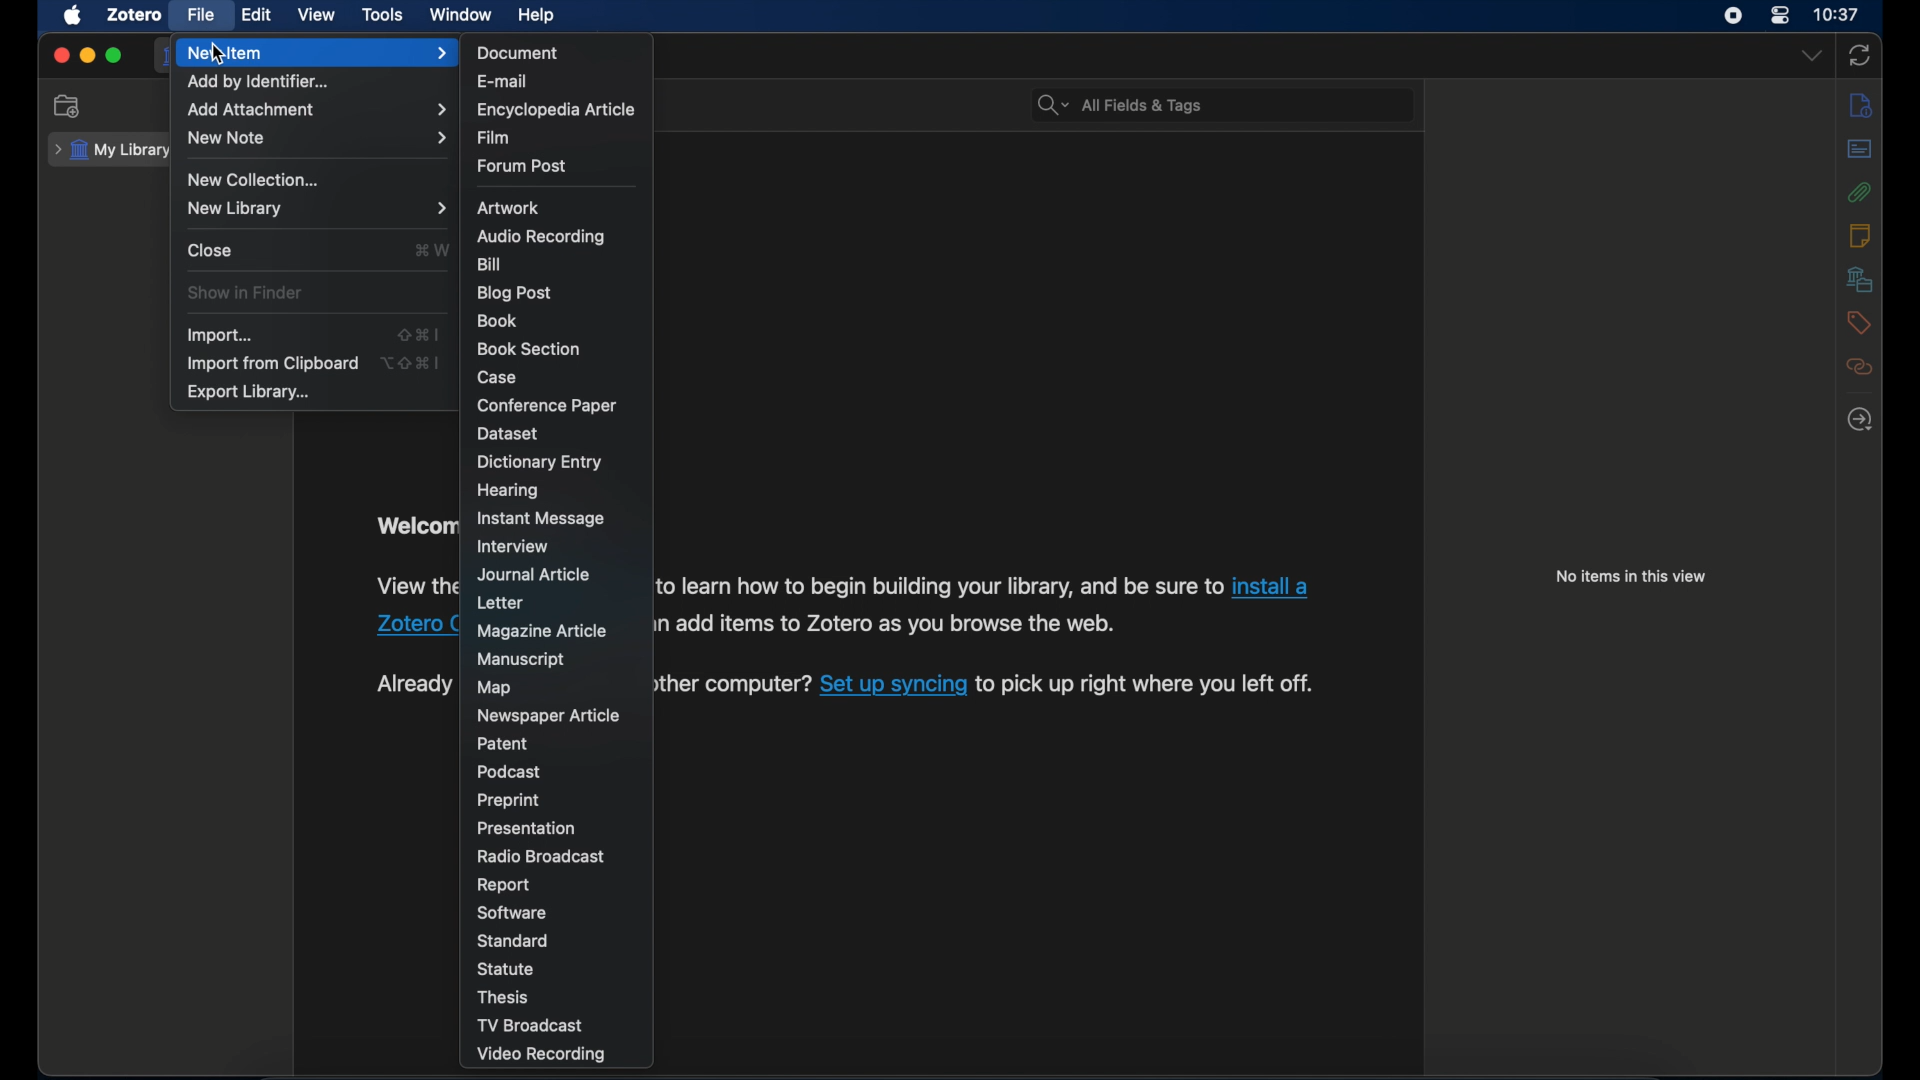 This screenshot has width=1920, height=1080. Describe the element at coordinates (1148, 683) in the screenshot. I see `software information` at that location.